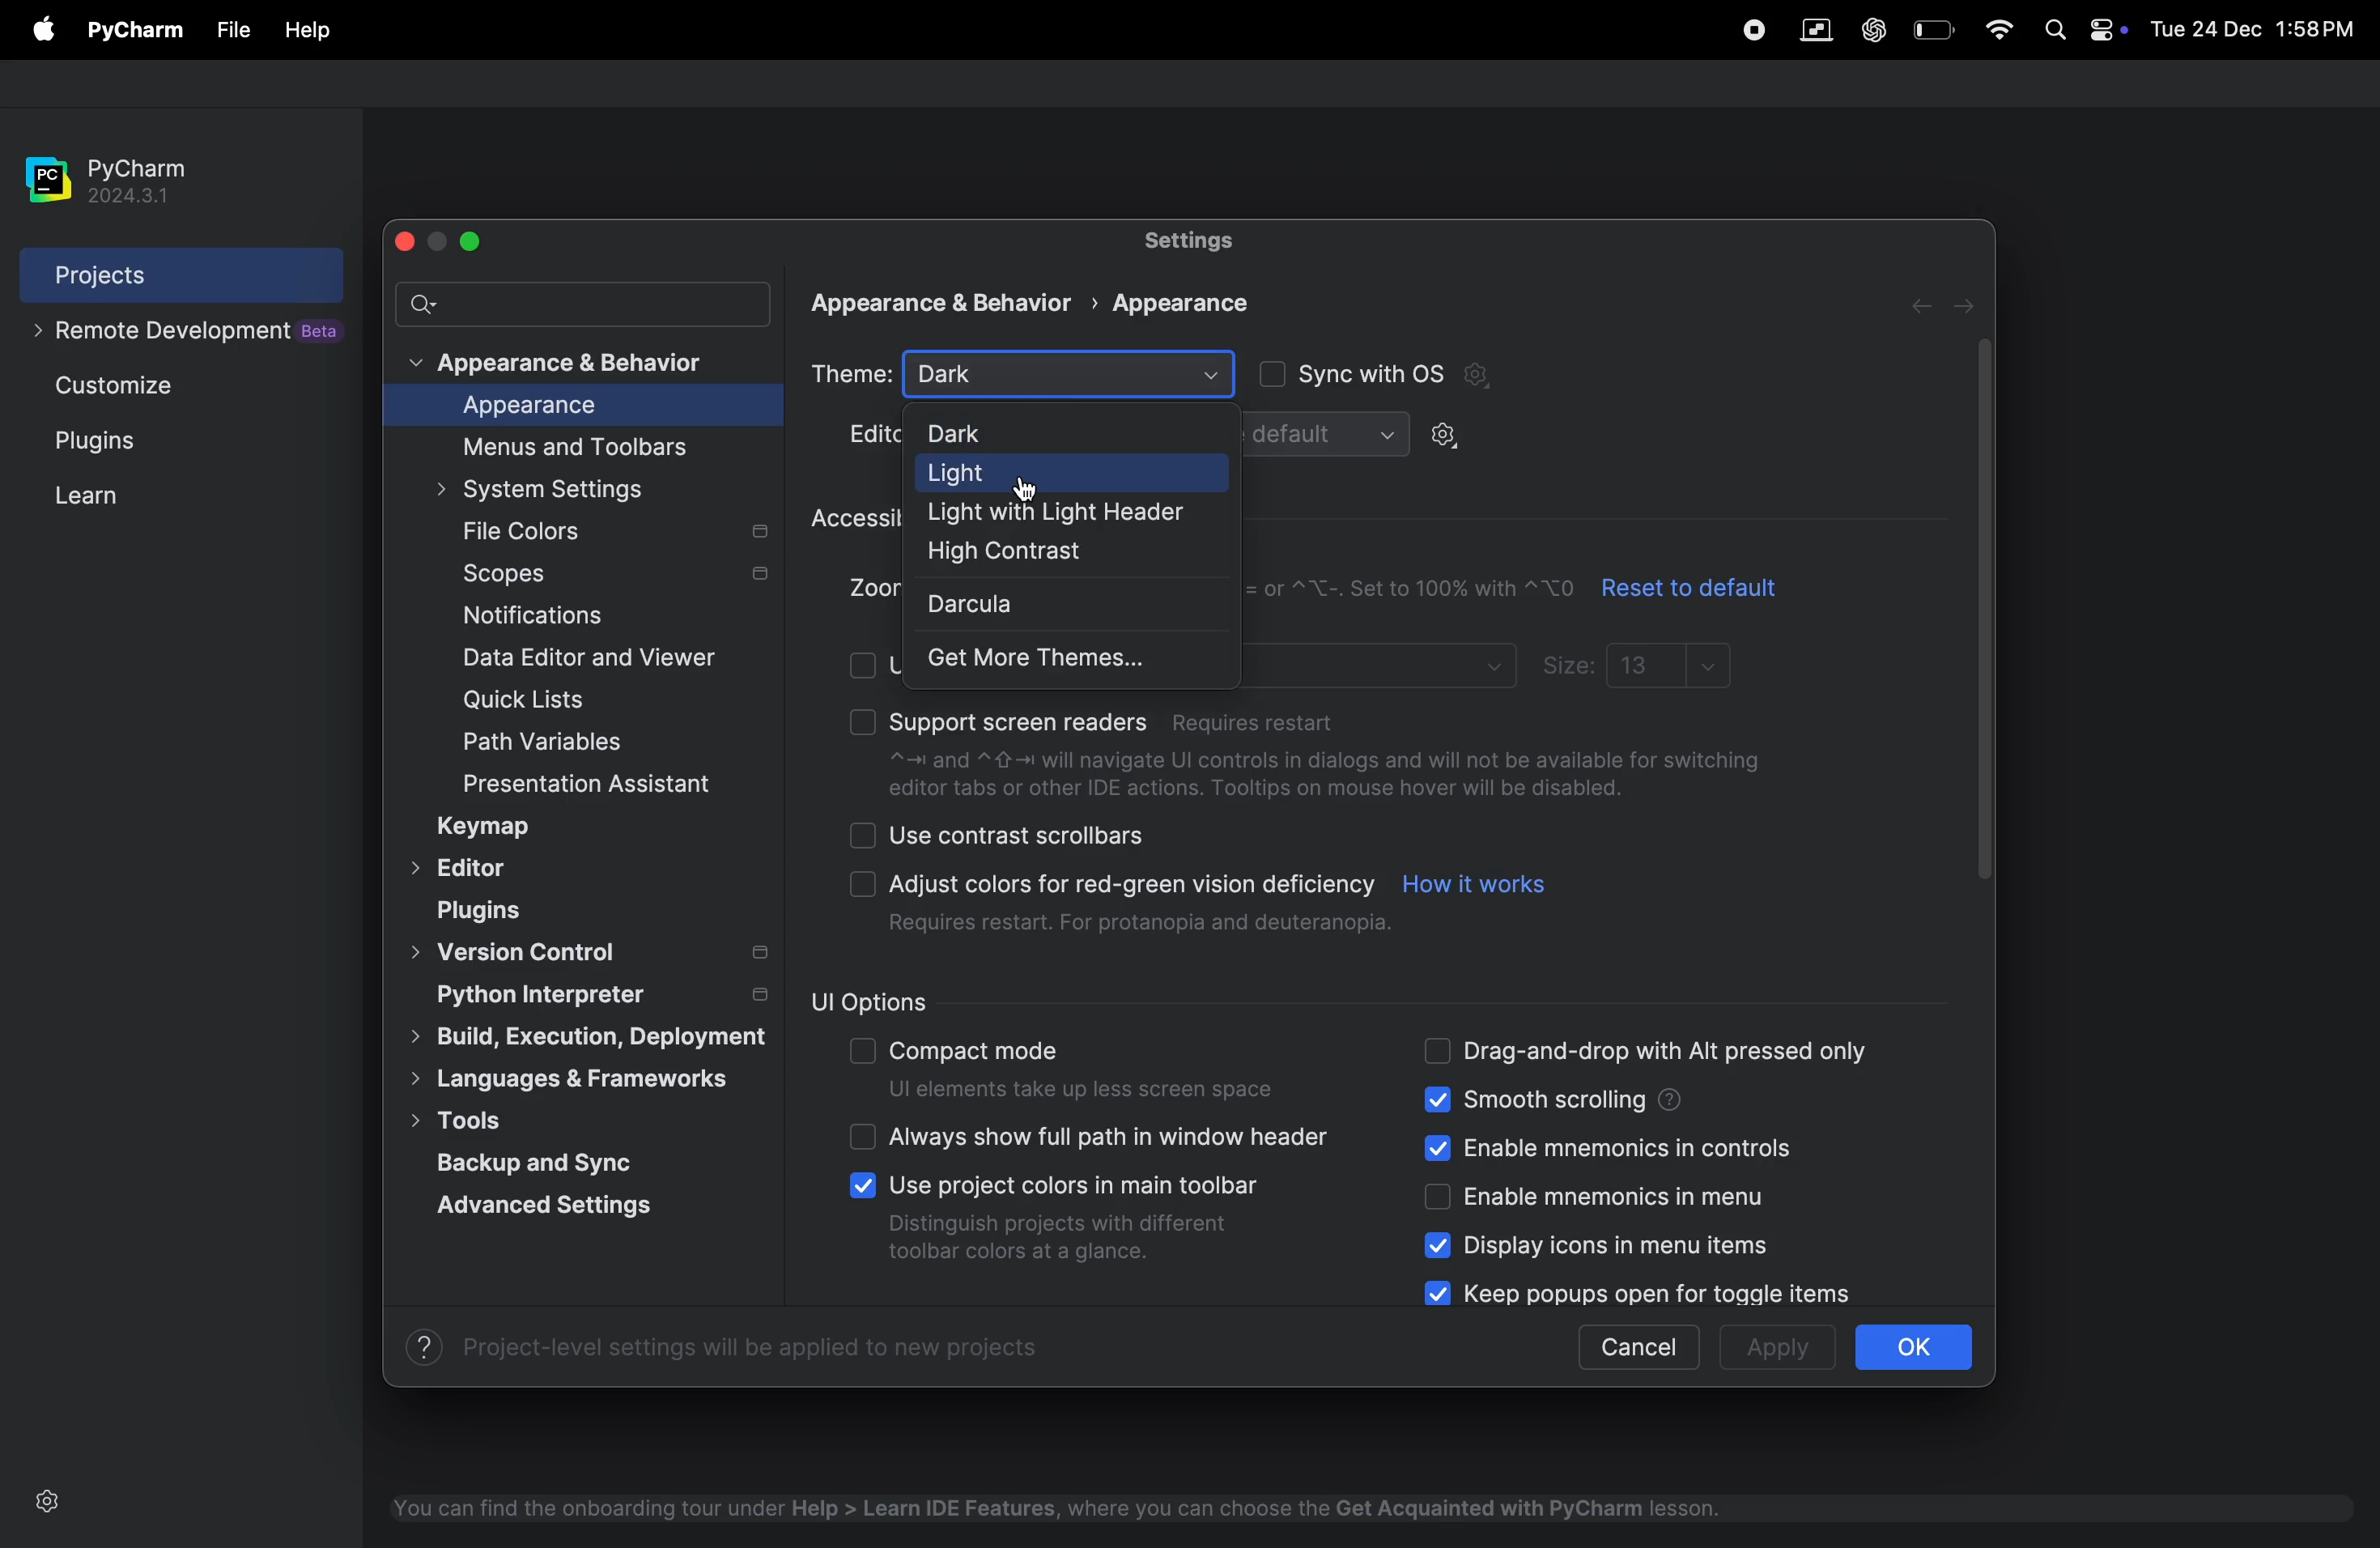  Describe the element at coordinates (874, 998) in the screenshot. I see `ui options` at that location.